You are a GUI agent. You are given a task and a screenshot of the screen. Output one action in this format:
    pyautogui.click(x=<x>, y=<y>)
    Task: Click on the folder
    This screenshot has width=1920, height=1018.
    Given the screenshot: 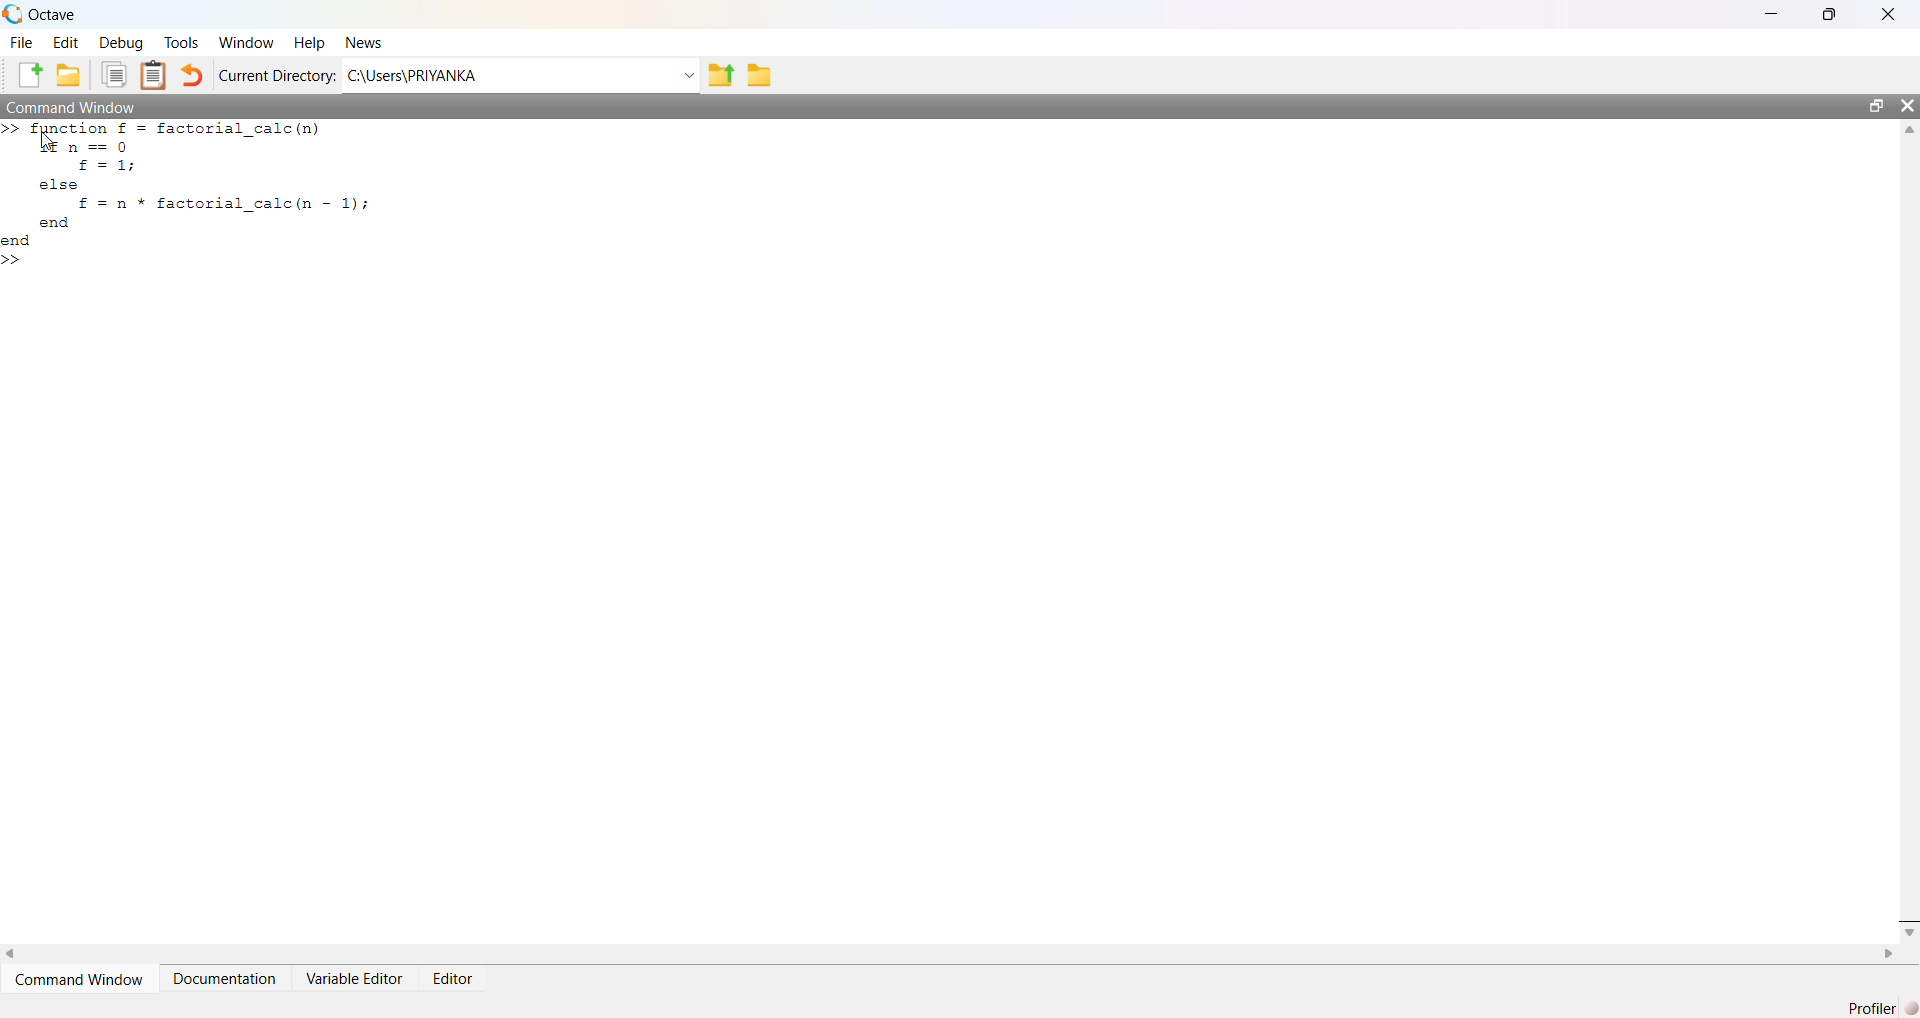 What is the action you would take?
    pyautogui.click(x=762, y=75)
    